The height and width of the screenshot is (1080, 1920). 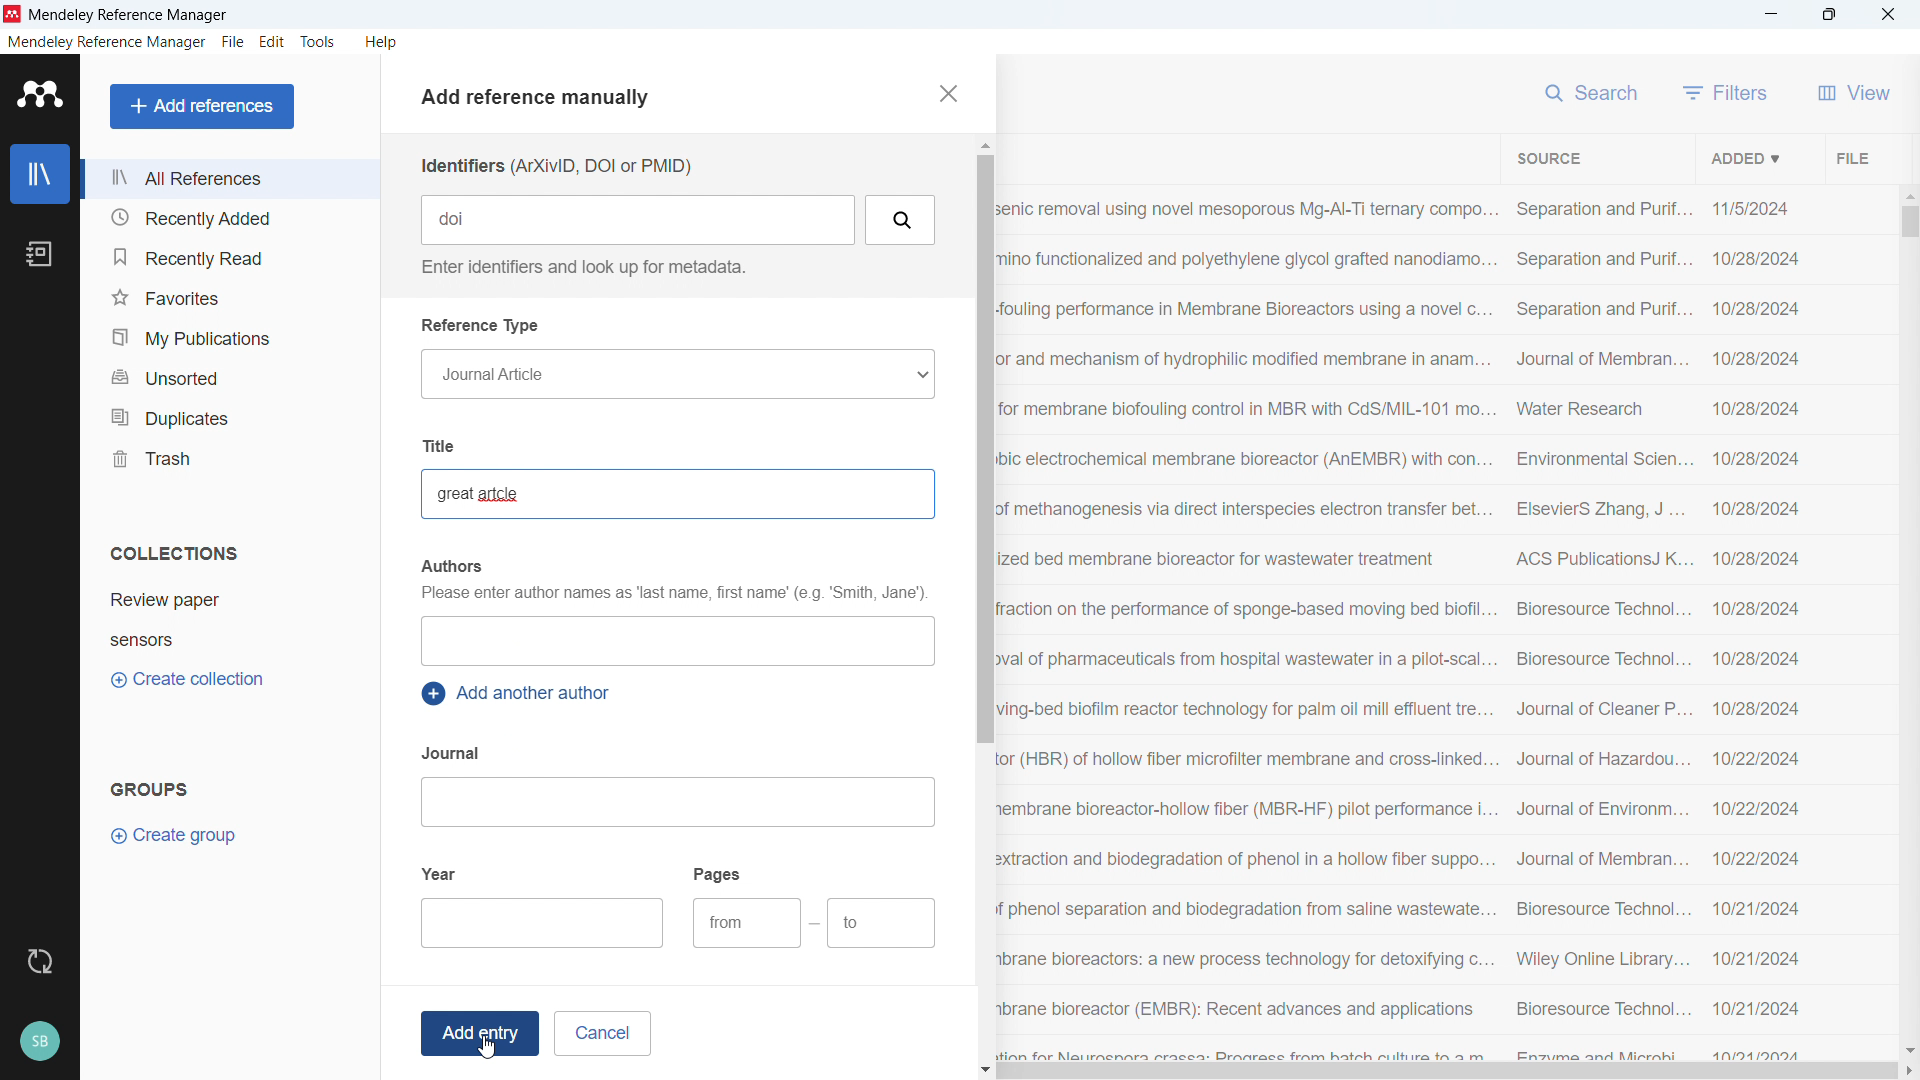 What do you see at coordinates (640, 220) in the screenshot?
I see `Add Identifier ` at bounding box center [640, 220].